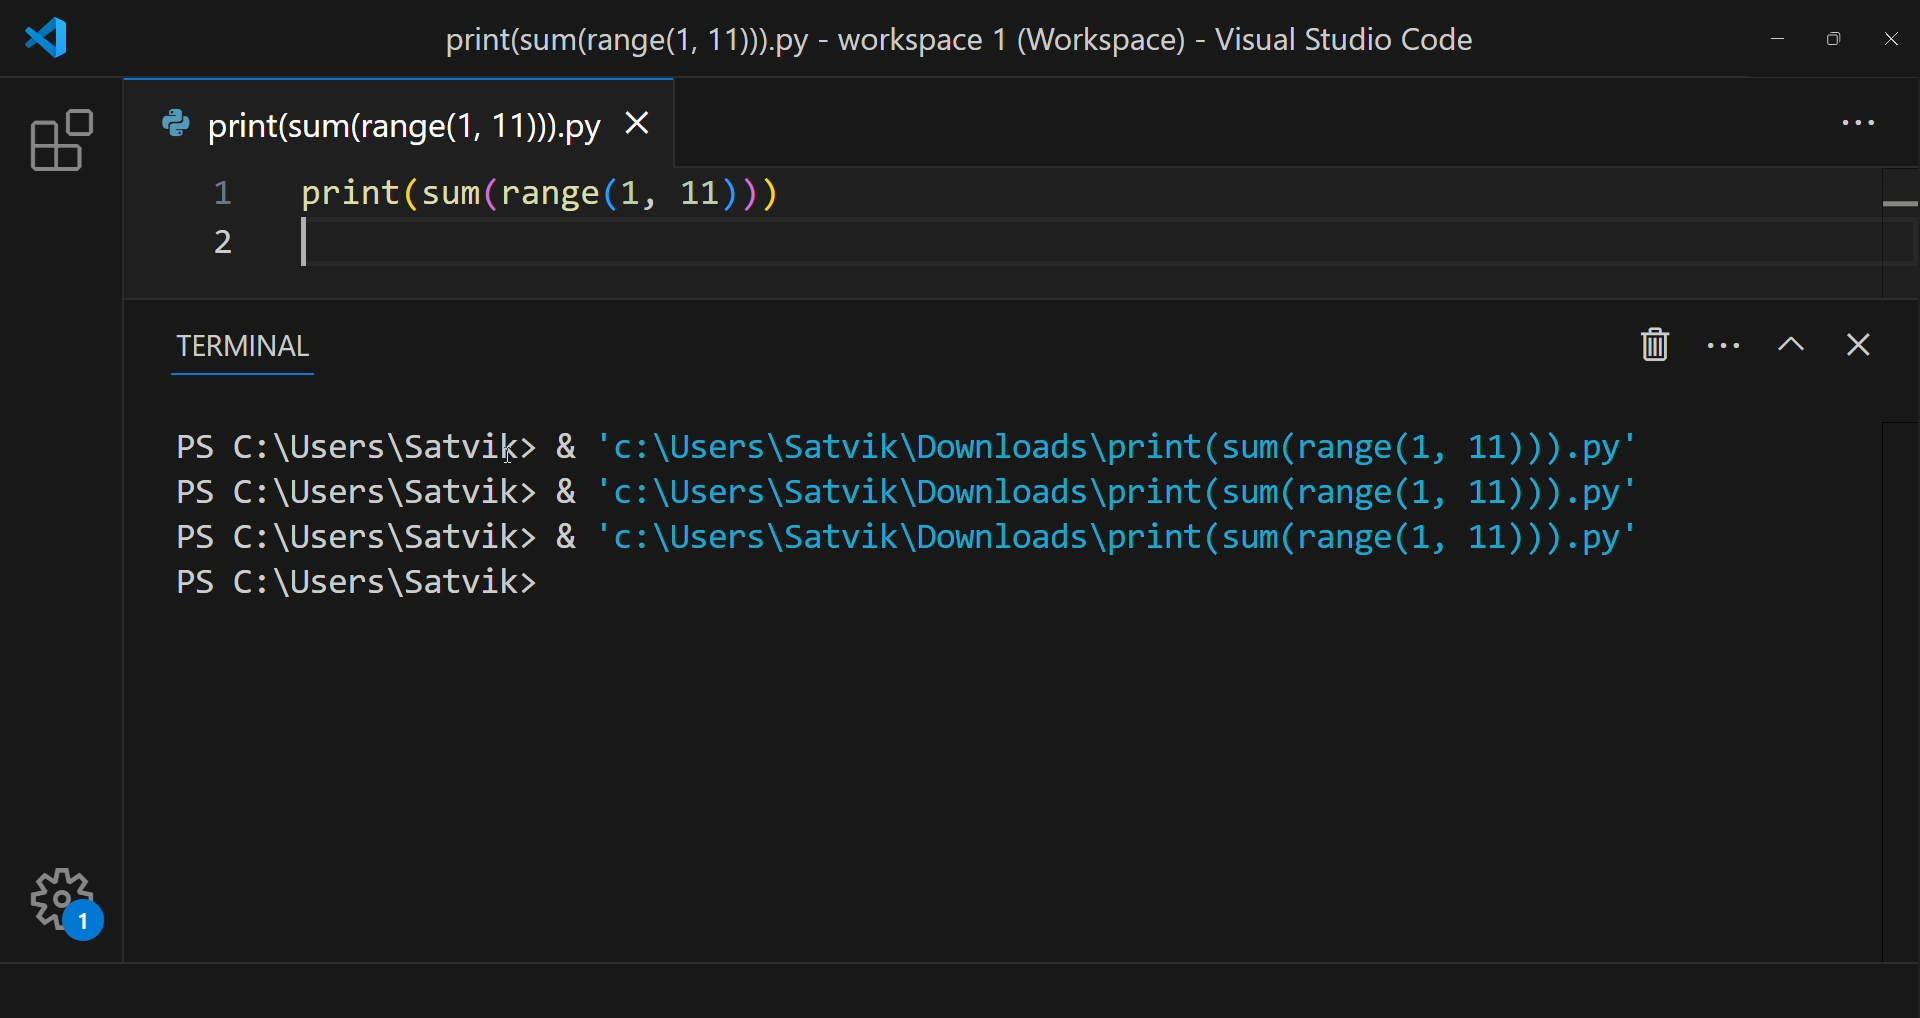 This screenshot has width=1920, height=1018. I want to click on setting, so click(69, 902).